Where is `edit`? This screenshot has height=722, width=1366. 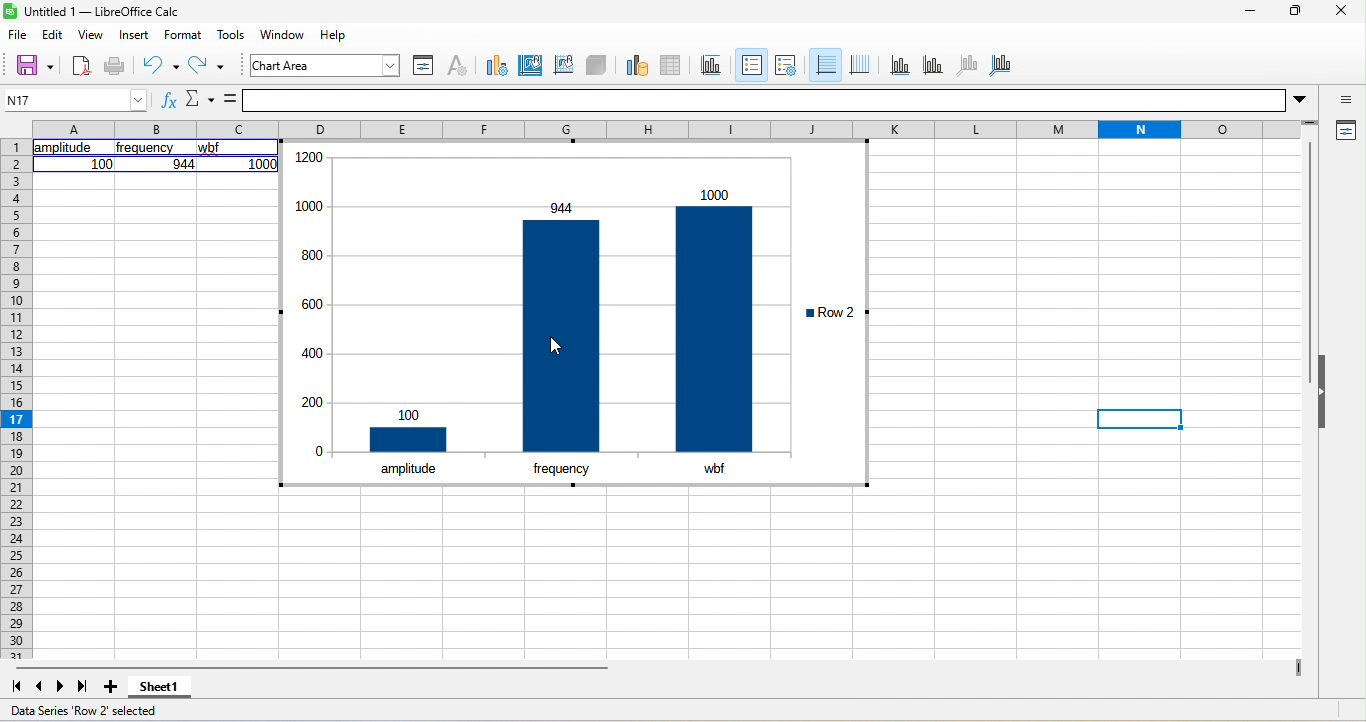 edit is located at coordinates (55, 36).